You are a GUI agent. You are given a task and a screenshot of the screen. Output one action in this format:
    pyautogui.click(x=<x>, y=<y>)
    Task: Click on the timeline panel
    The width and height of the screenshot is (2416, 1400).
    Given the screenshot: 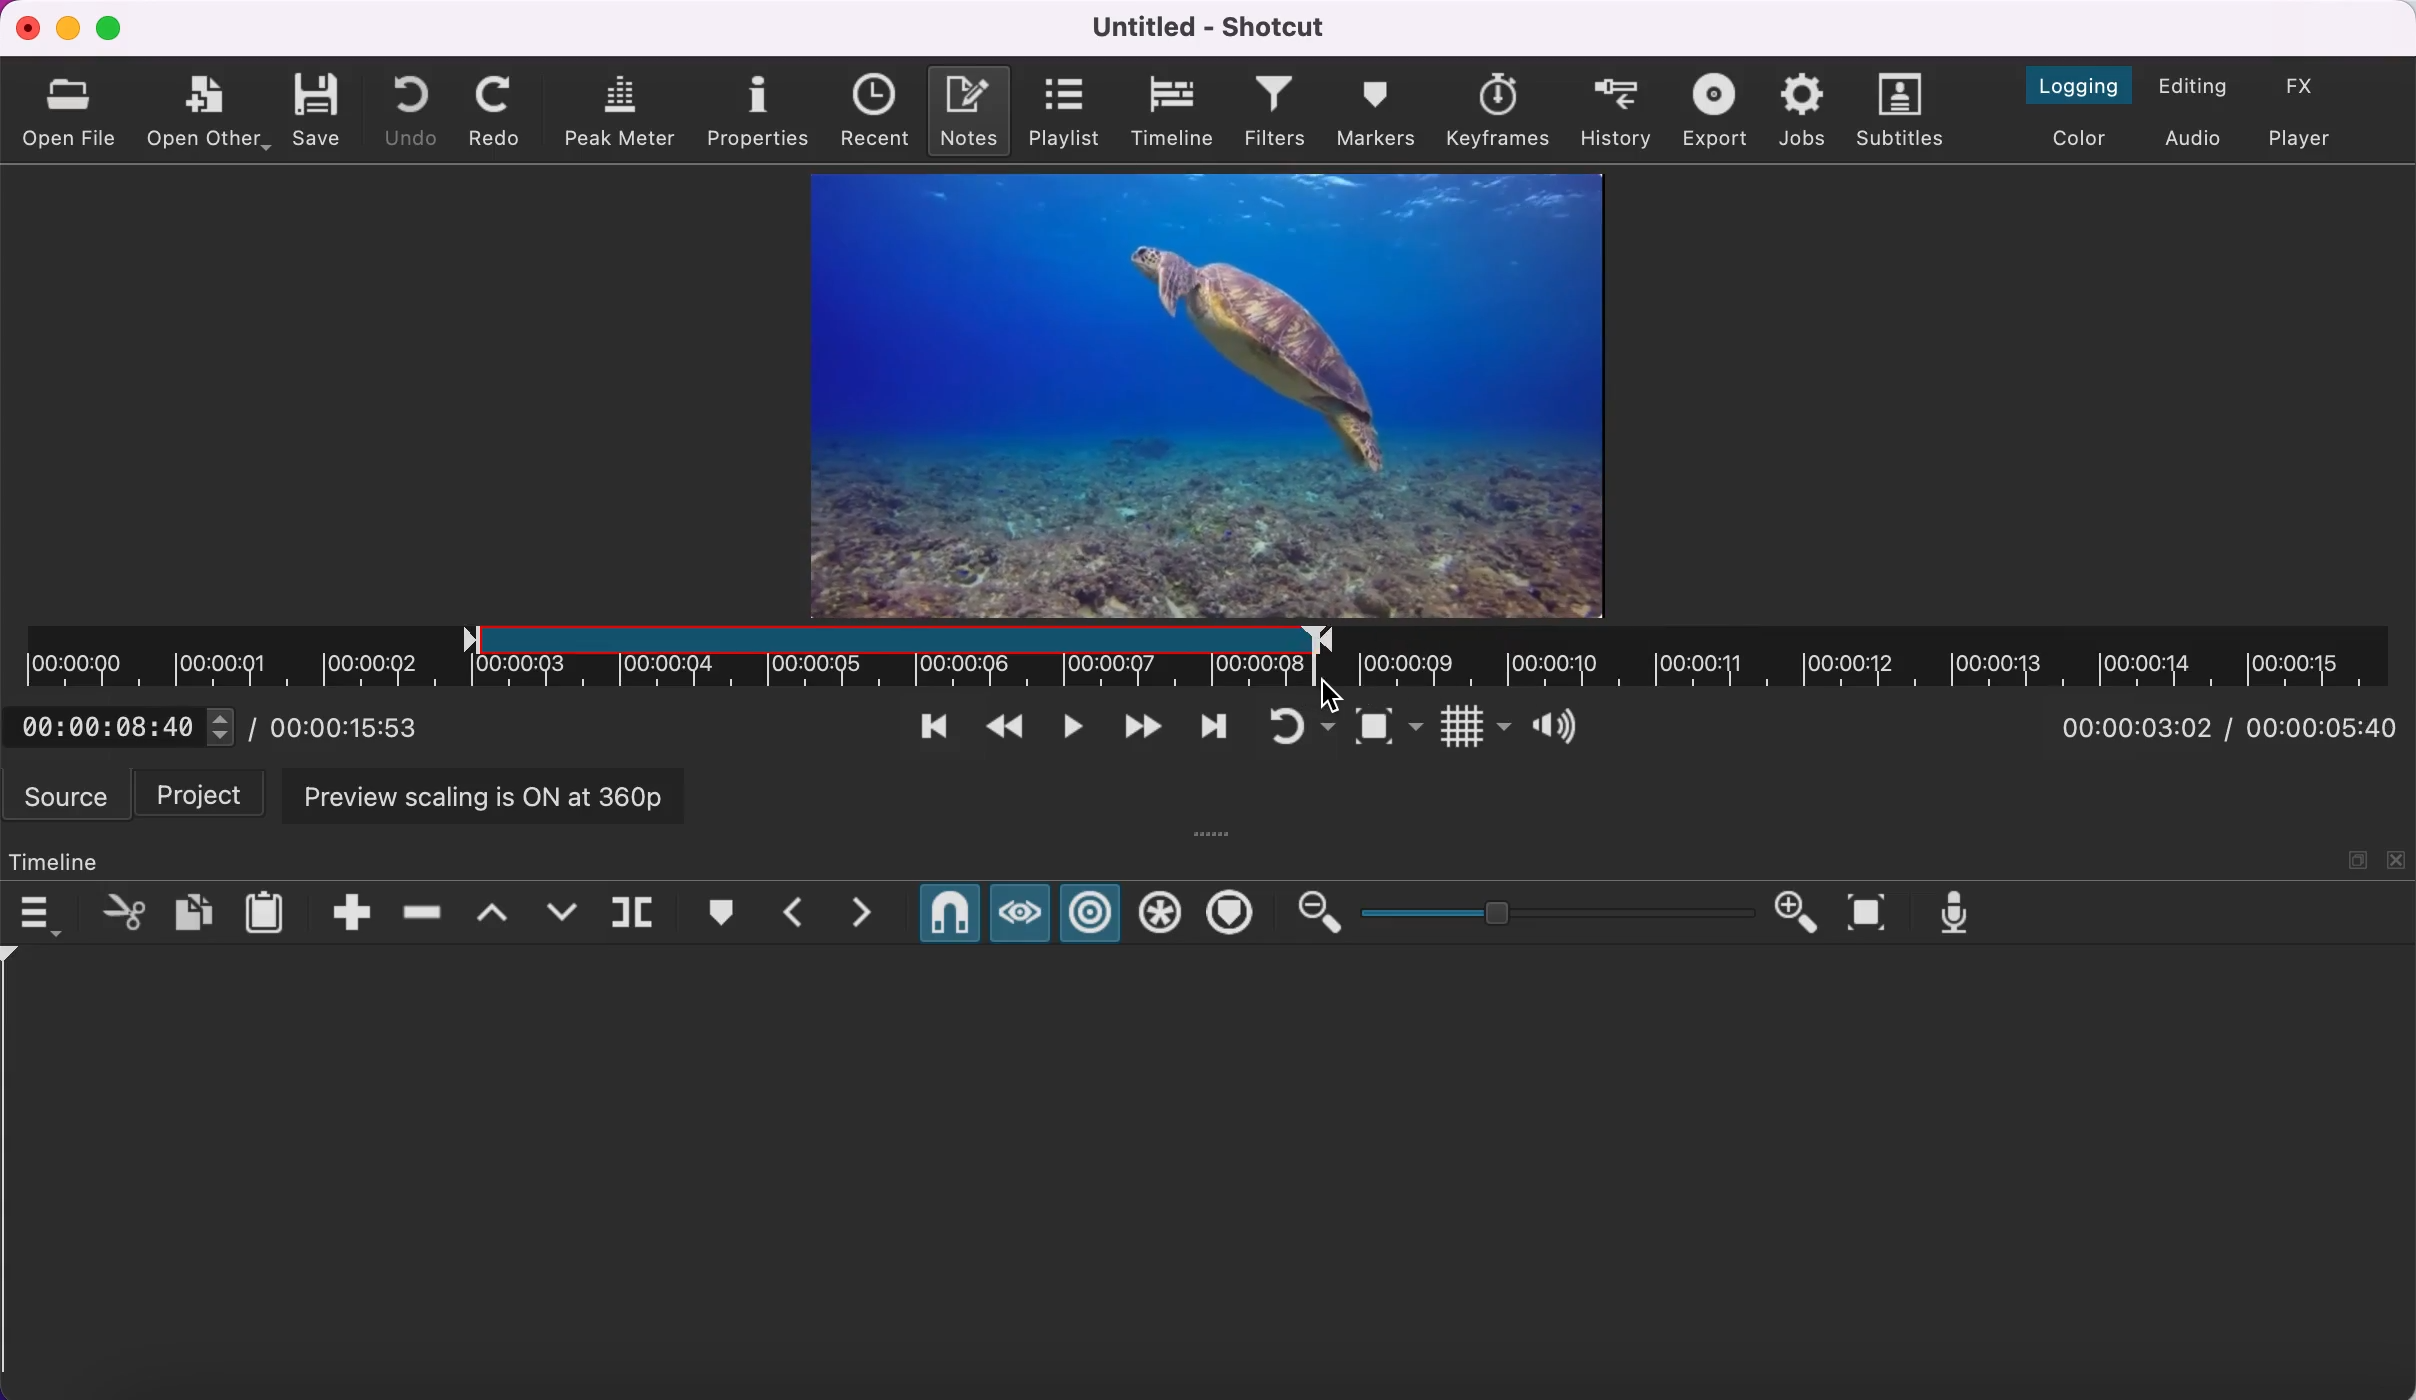 What is the action you would take?
    pyautogui.click(x=57, y=862)
    